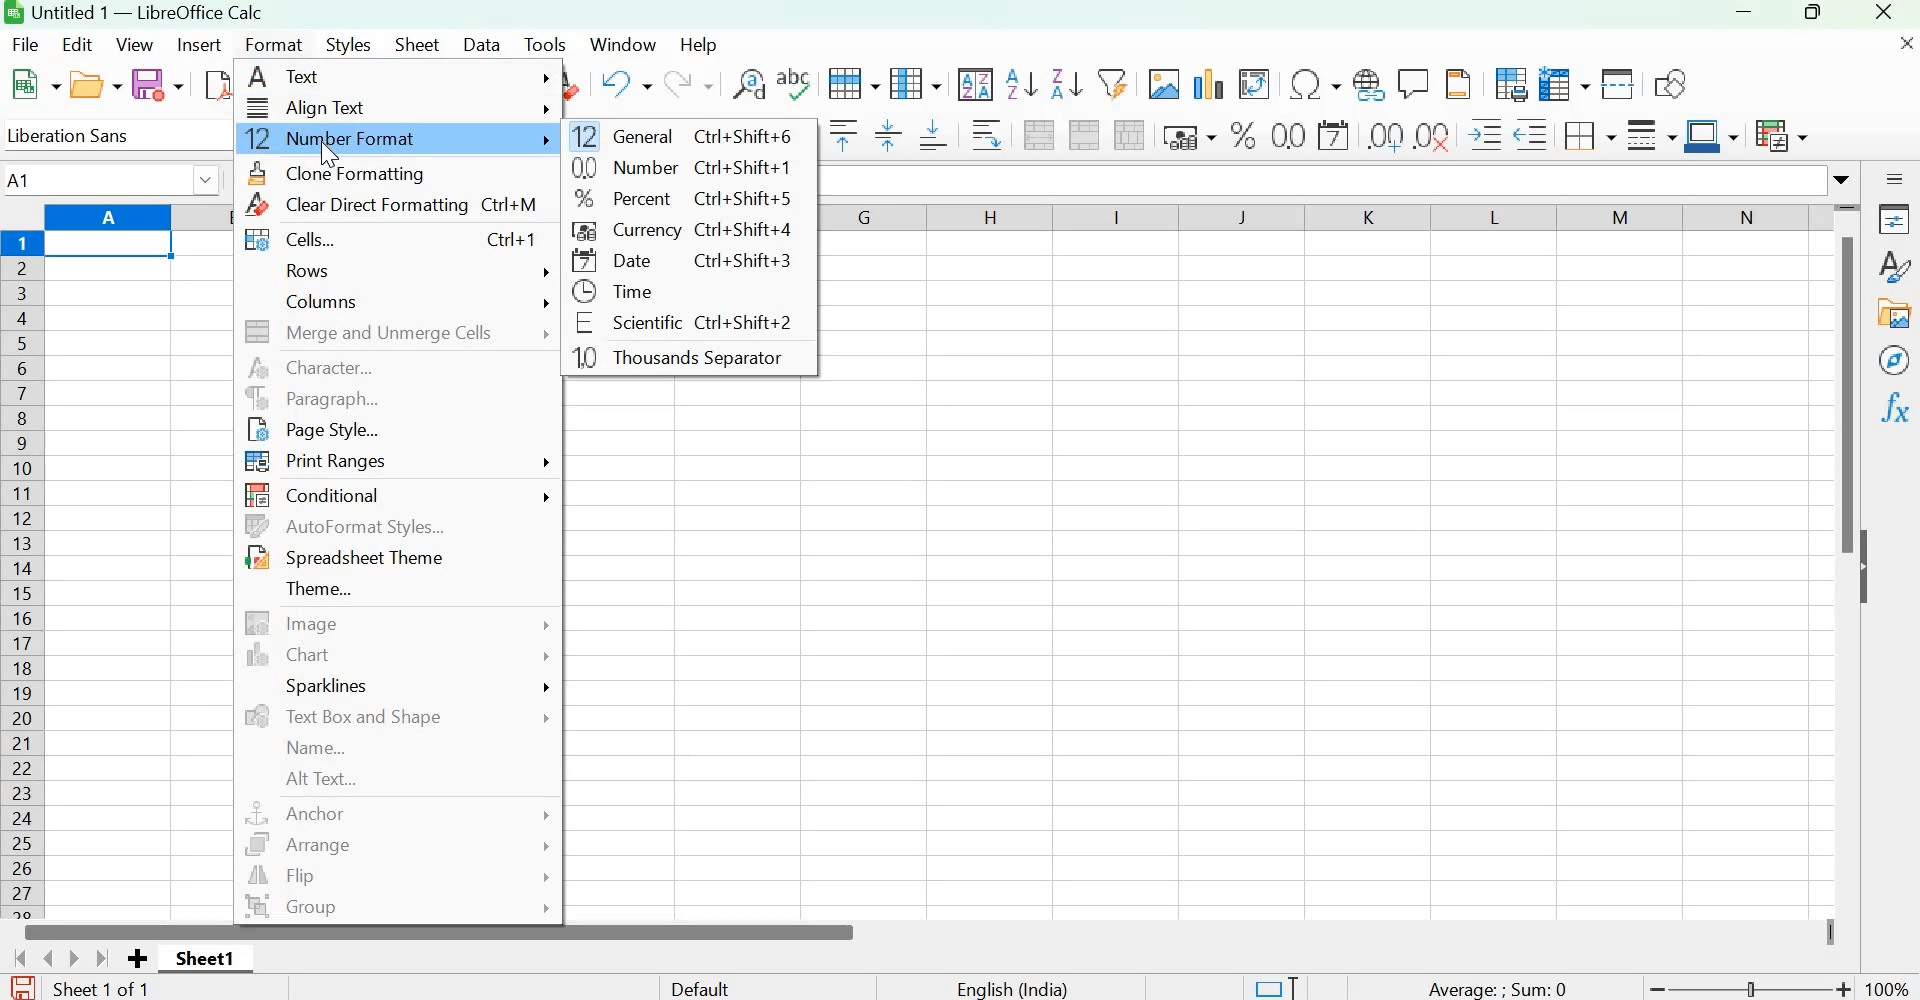 Image resolution: width=1920 pixels, height=1000 pixels. What do you see at coordinates (1891, 989) in the screenshot?
I see `100%` at bounding box center [1891, 989].